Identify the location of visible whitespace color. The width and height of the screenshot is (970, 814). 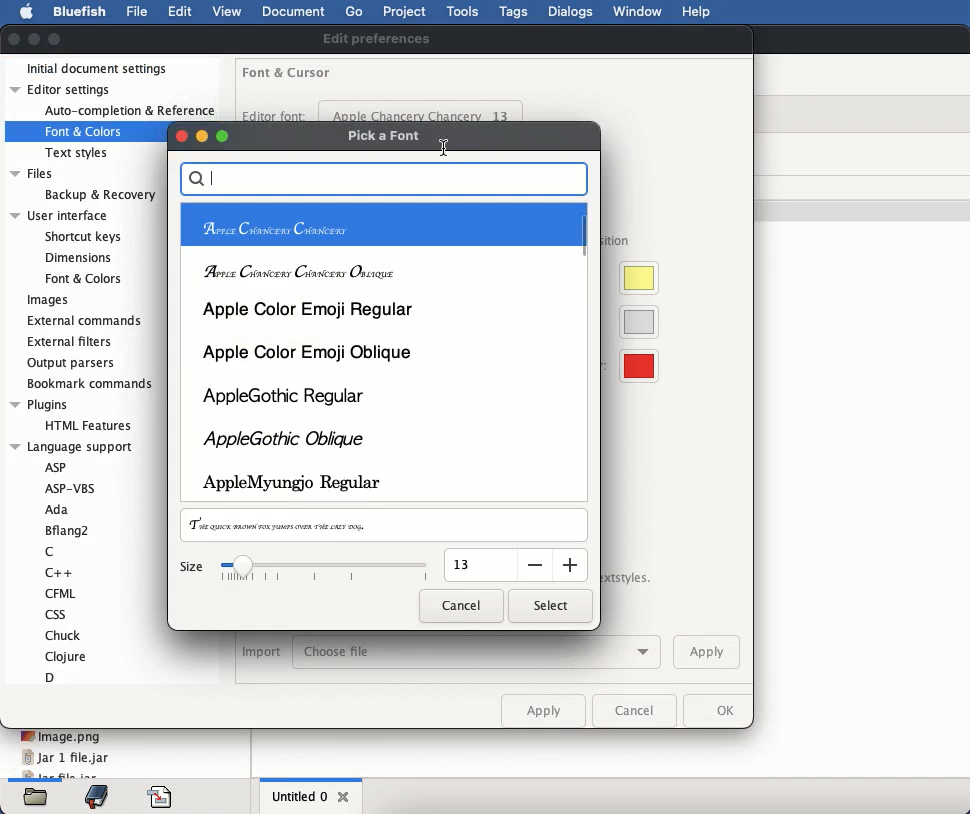
(641, 365).